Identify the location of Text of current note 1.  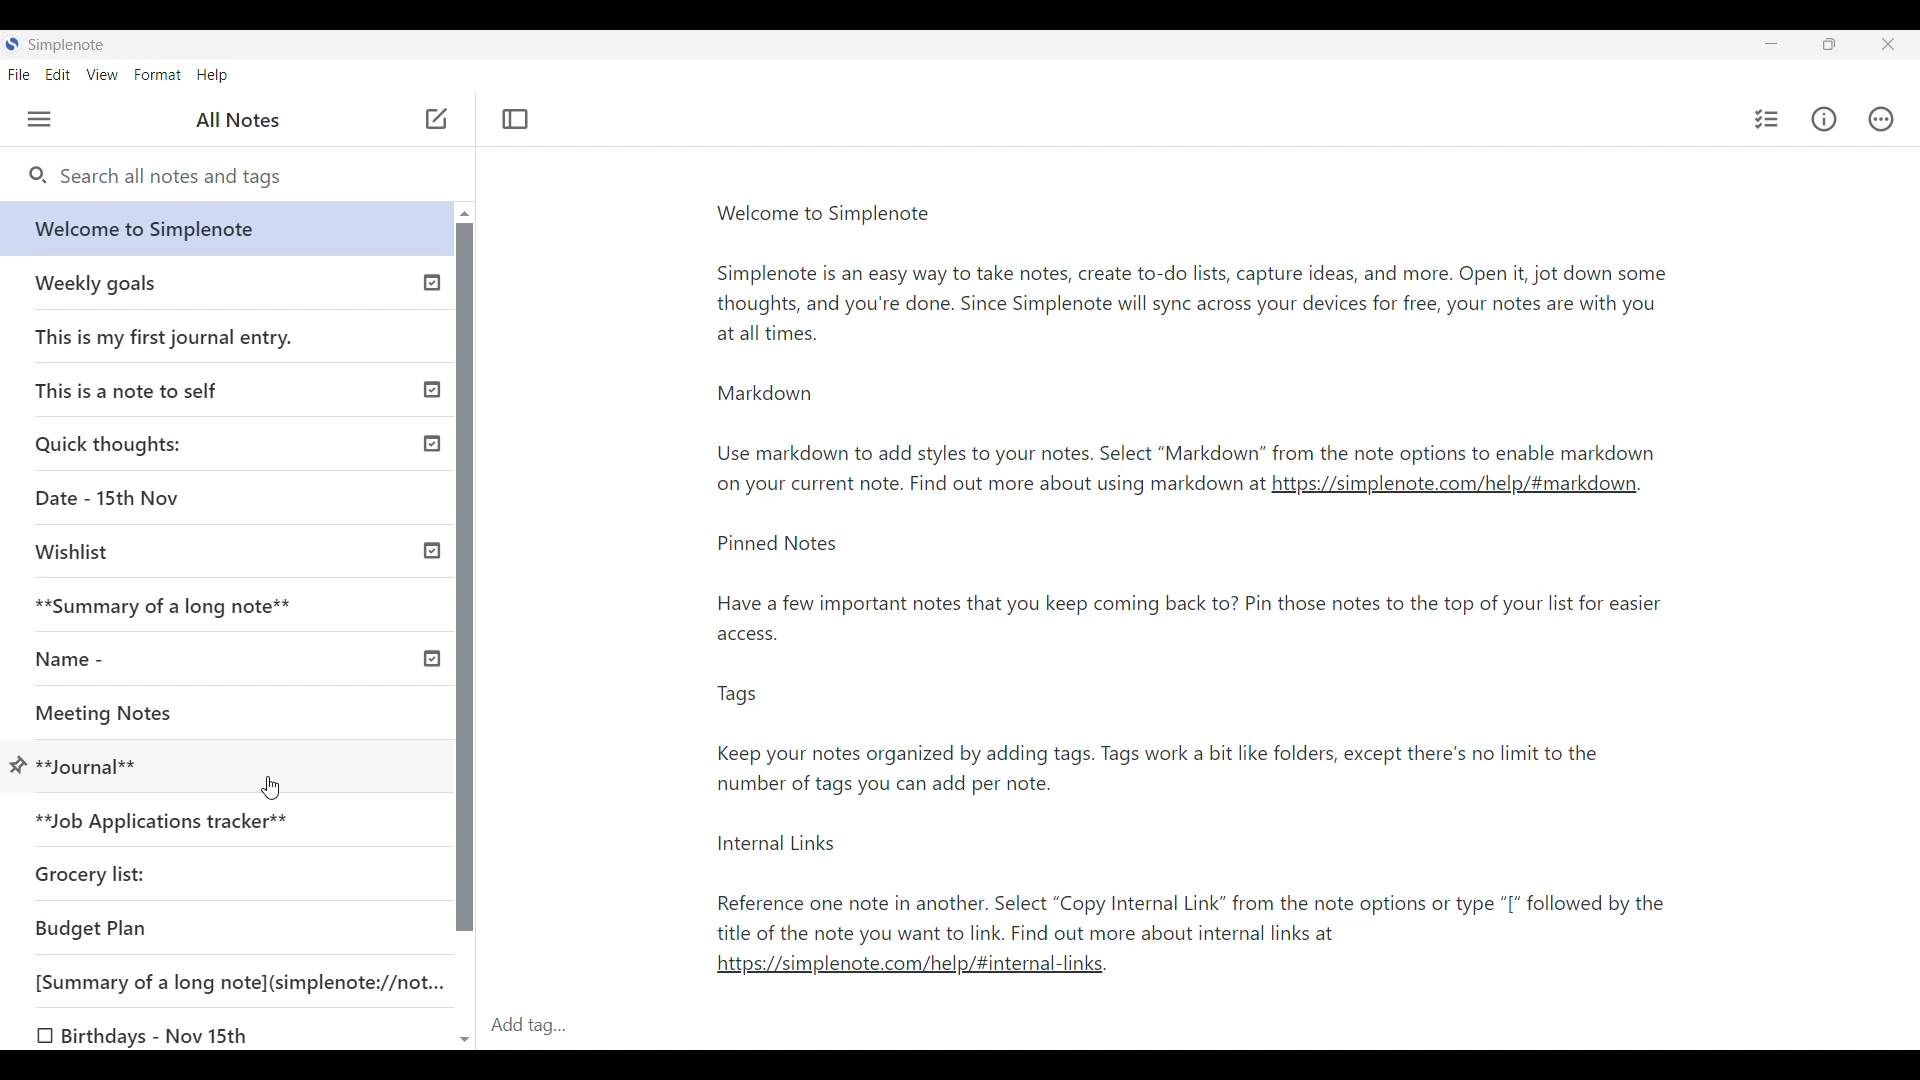
(1205, 333).